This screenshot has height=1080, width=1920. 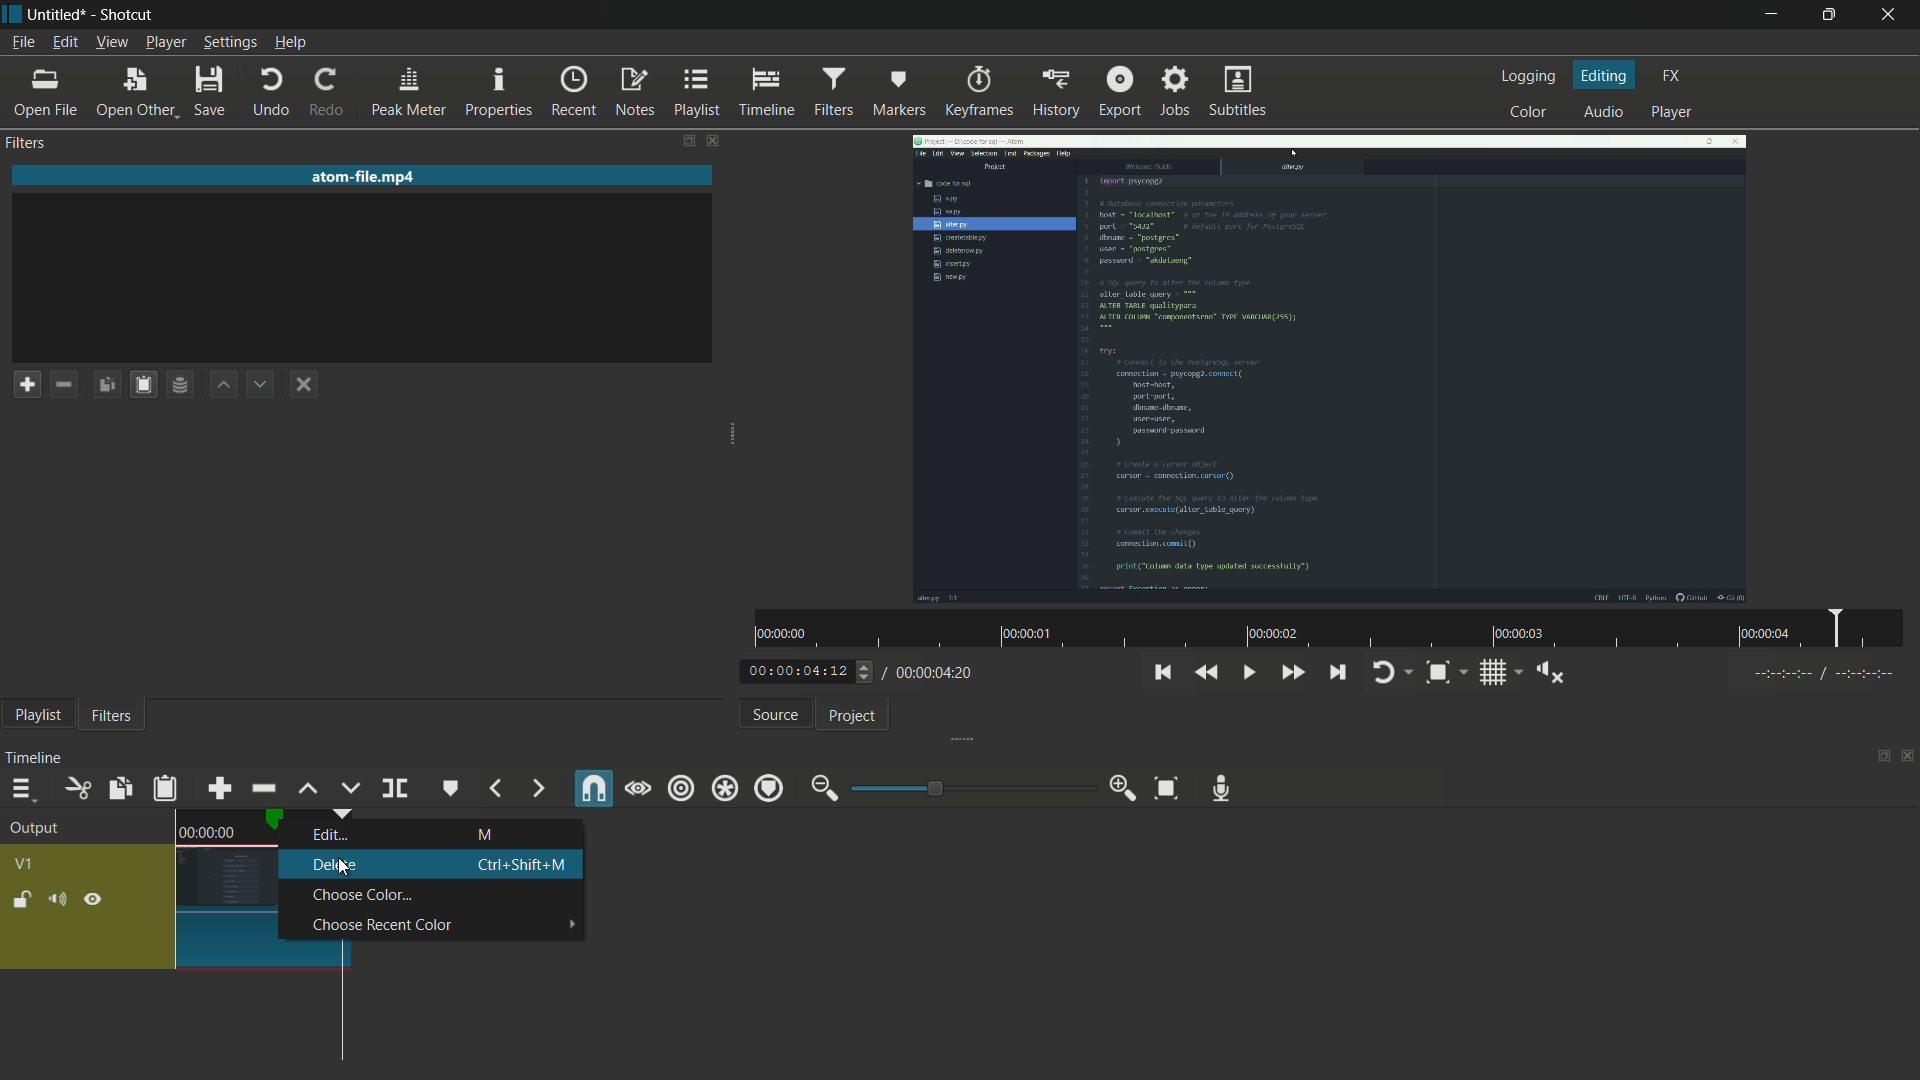 What do you see at coordinates (28, 385) in the screenshot?
I see `add a filter` at bounding box center [28, 385].